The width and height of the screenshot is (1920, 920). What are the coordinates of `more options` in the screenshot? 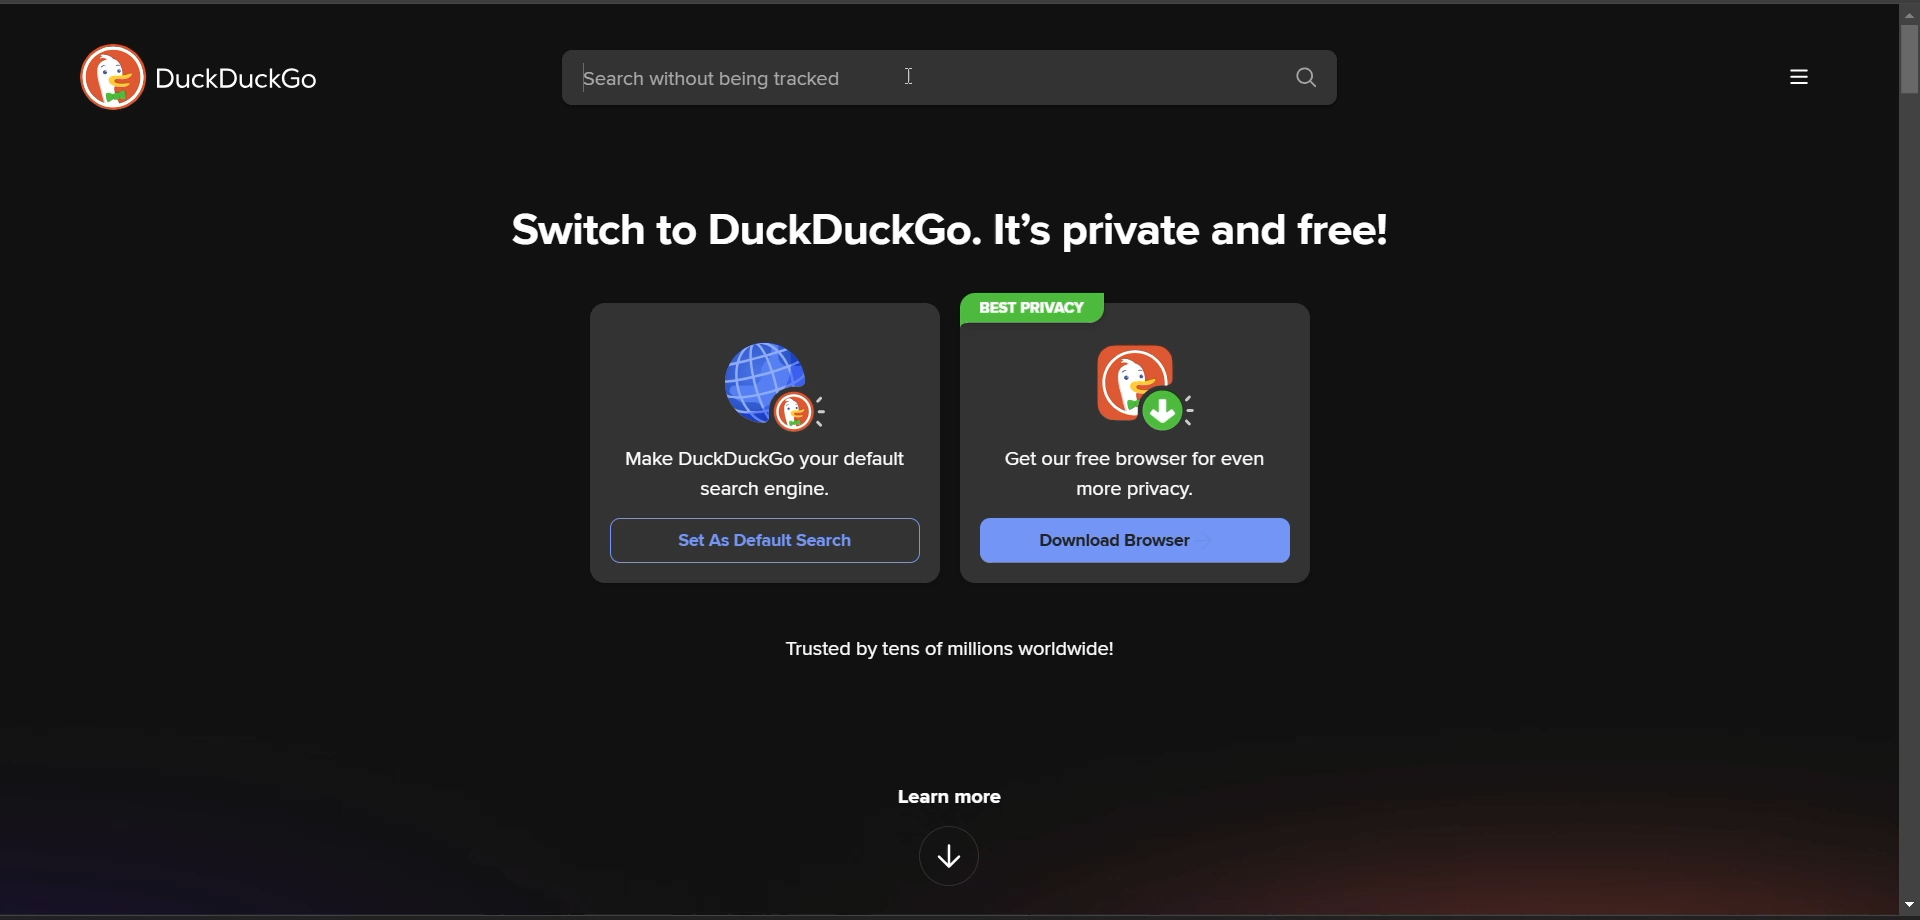 It's located at (1795, 76).